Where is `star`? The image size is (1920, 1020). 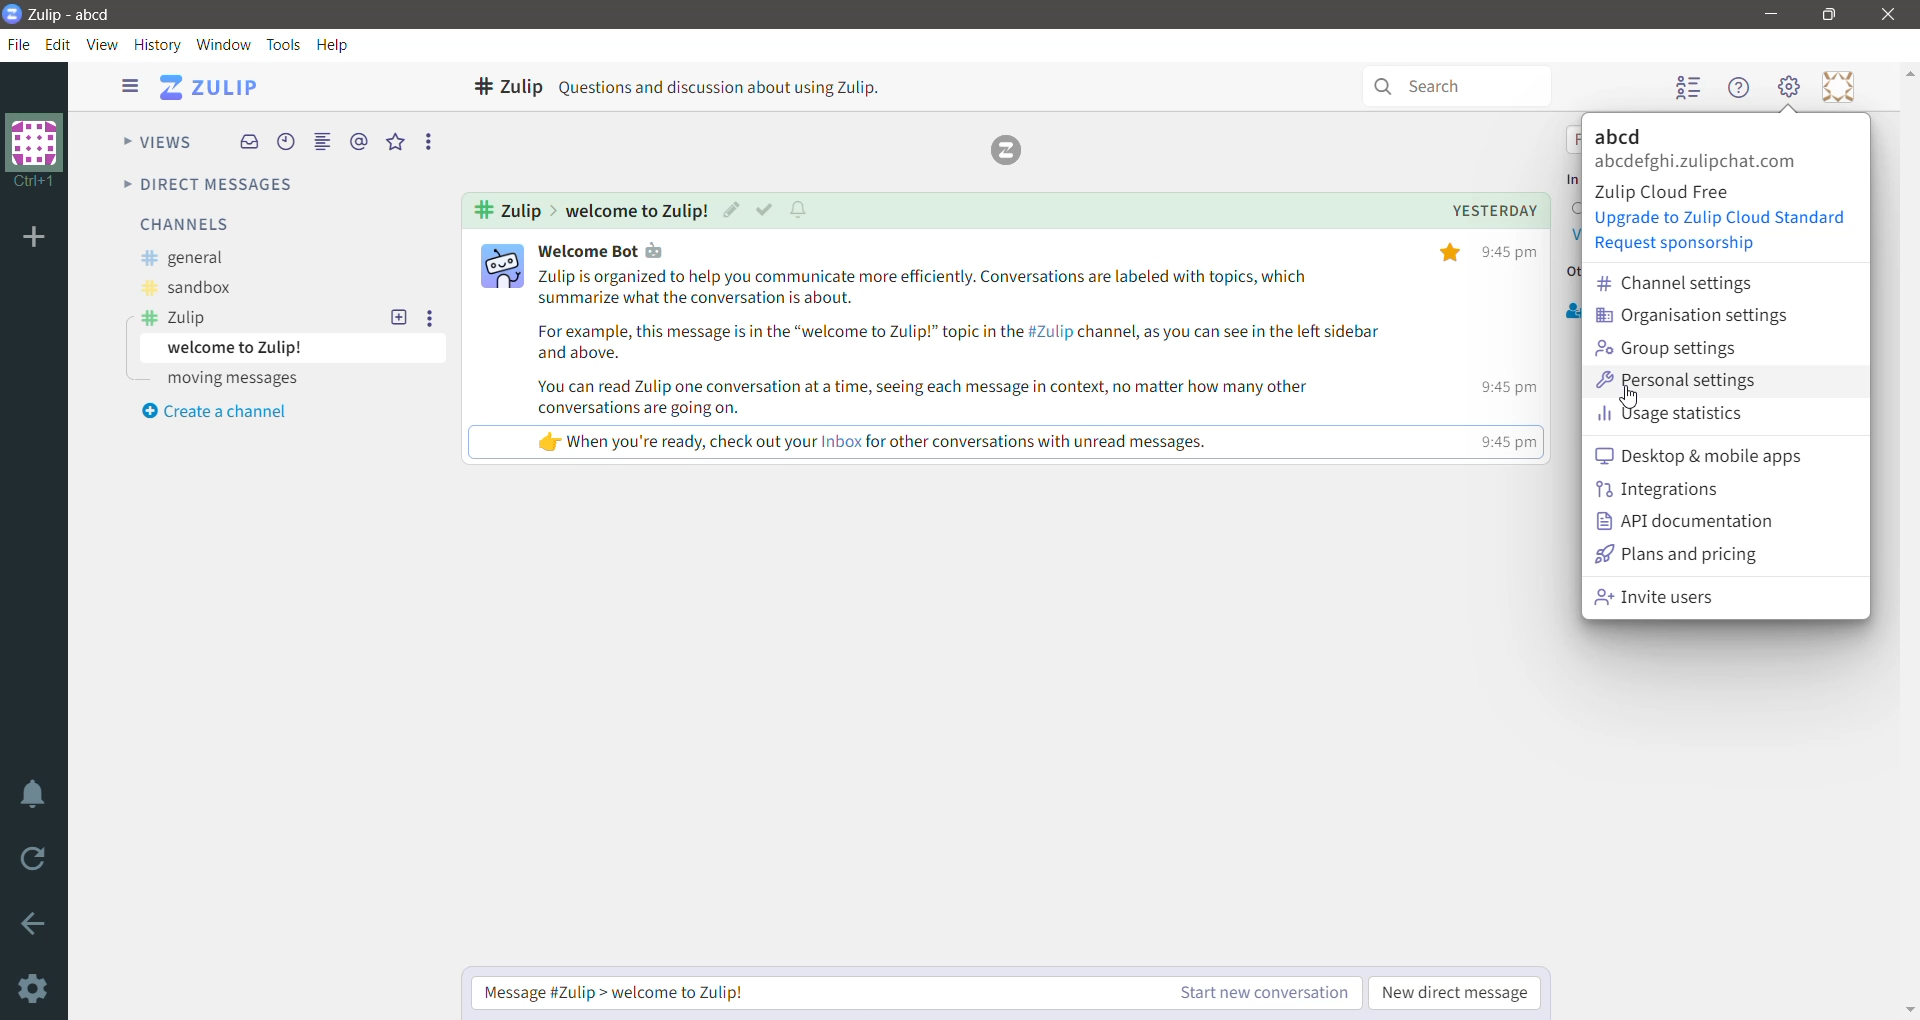 star is located at coordinates (1449, 253).